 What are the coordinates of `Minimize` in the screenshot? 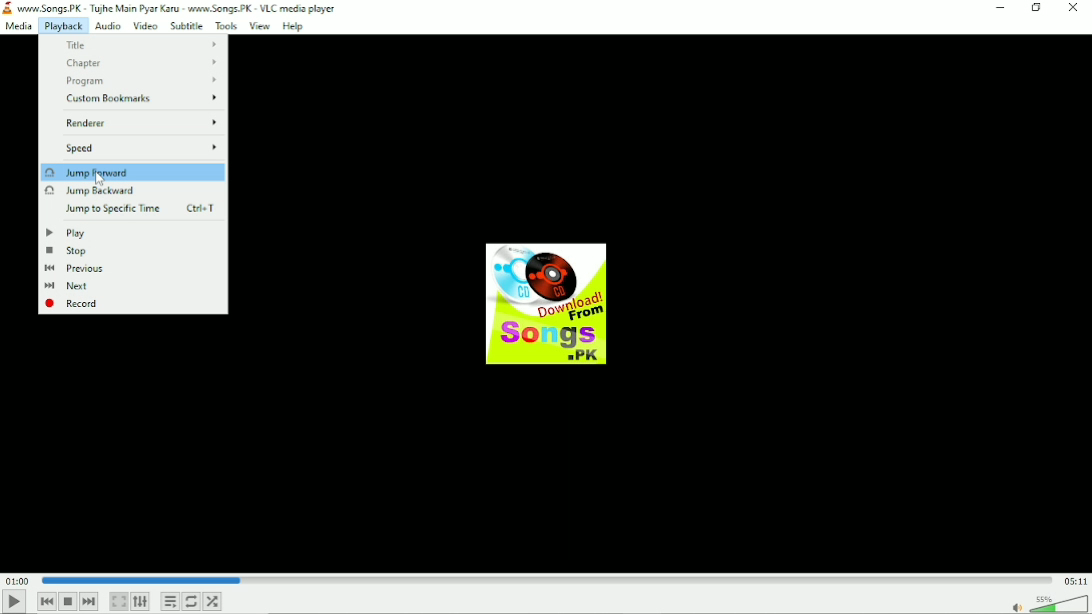 It's located at (1002, 8).